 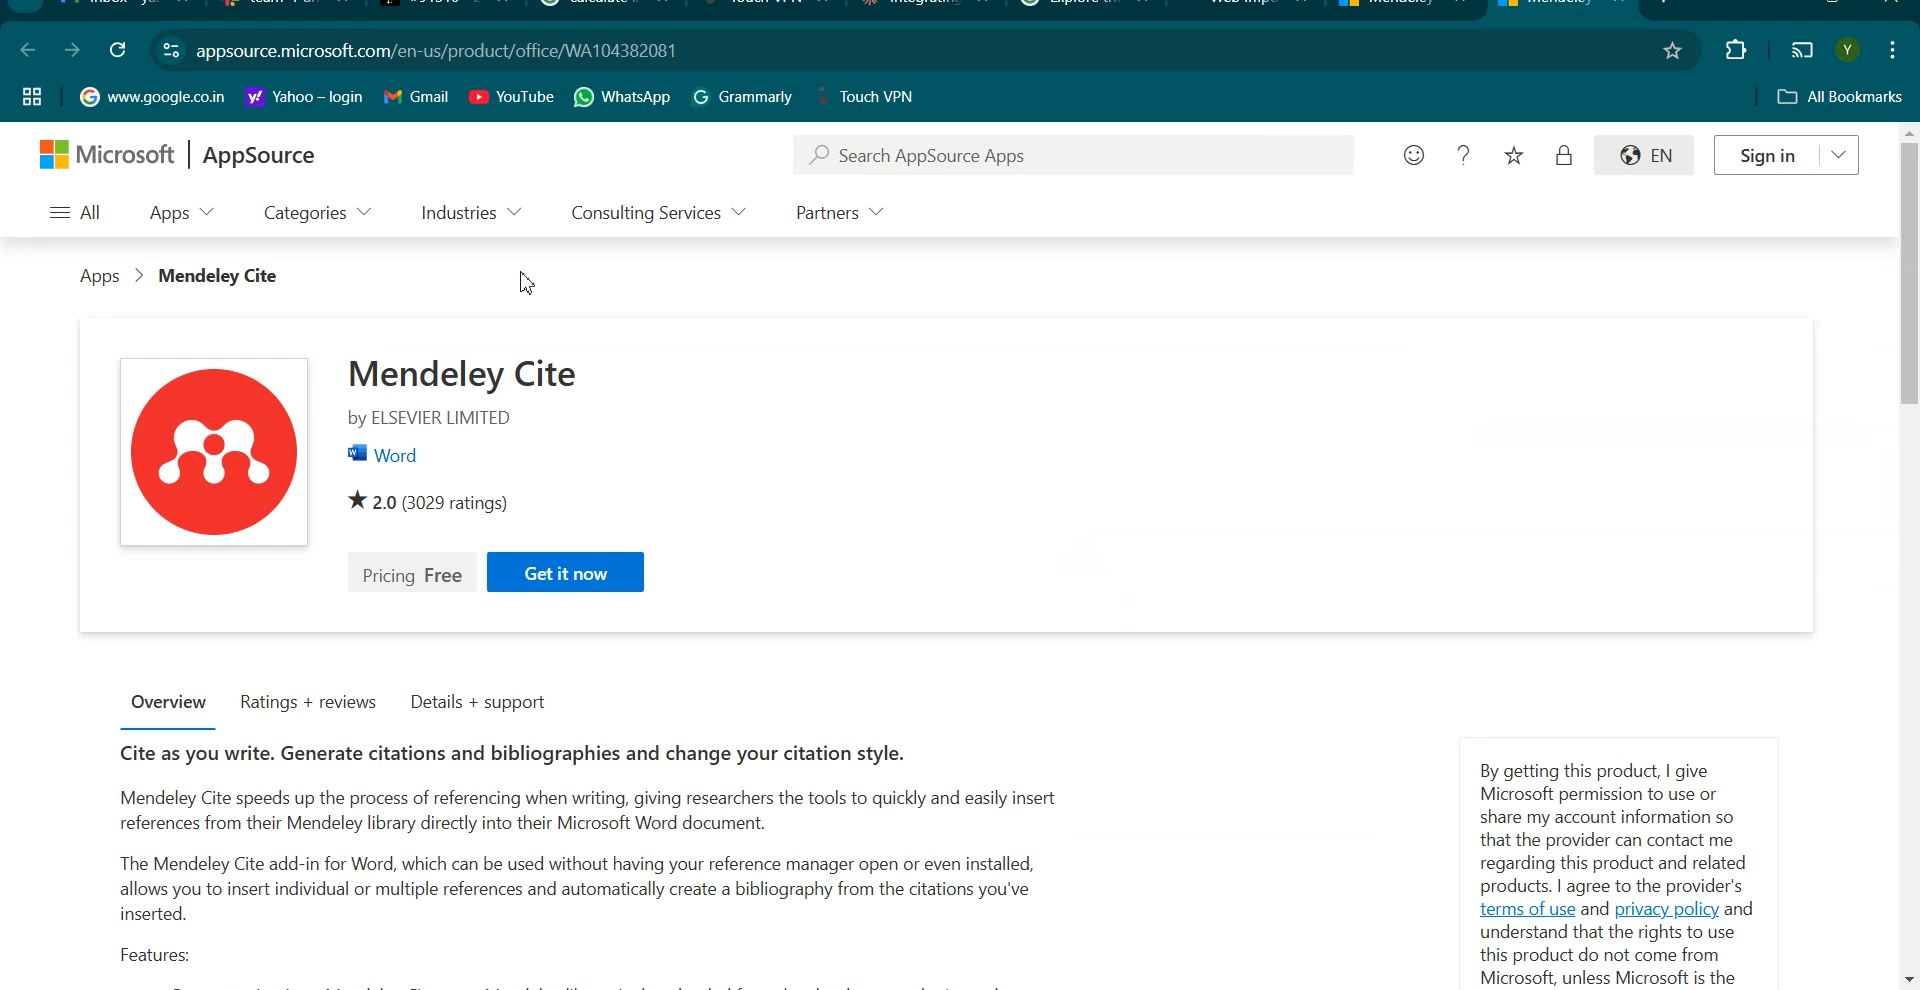 I want to click on Account, so click(x=1851, y=50).